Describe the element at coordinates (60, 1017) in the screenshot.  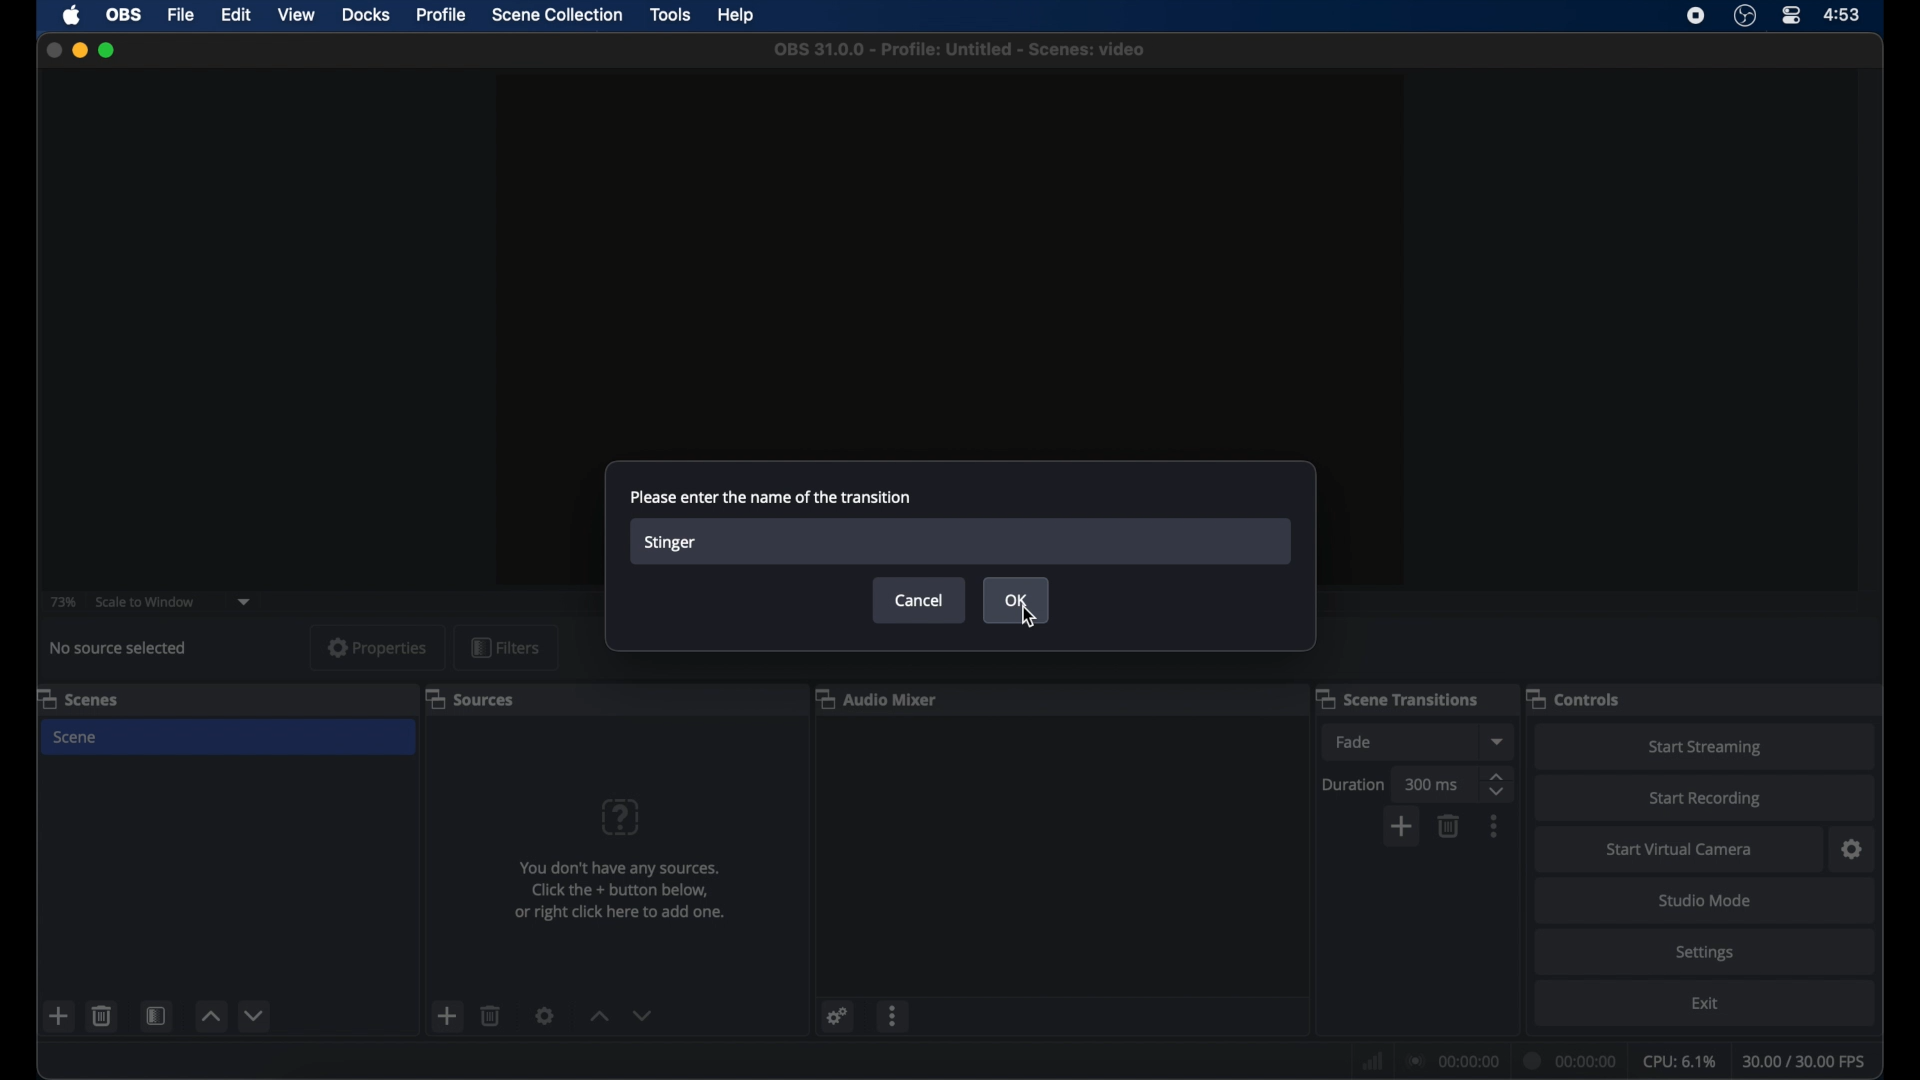
I see `add` at that location.